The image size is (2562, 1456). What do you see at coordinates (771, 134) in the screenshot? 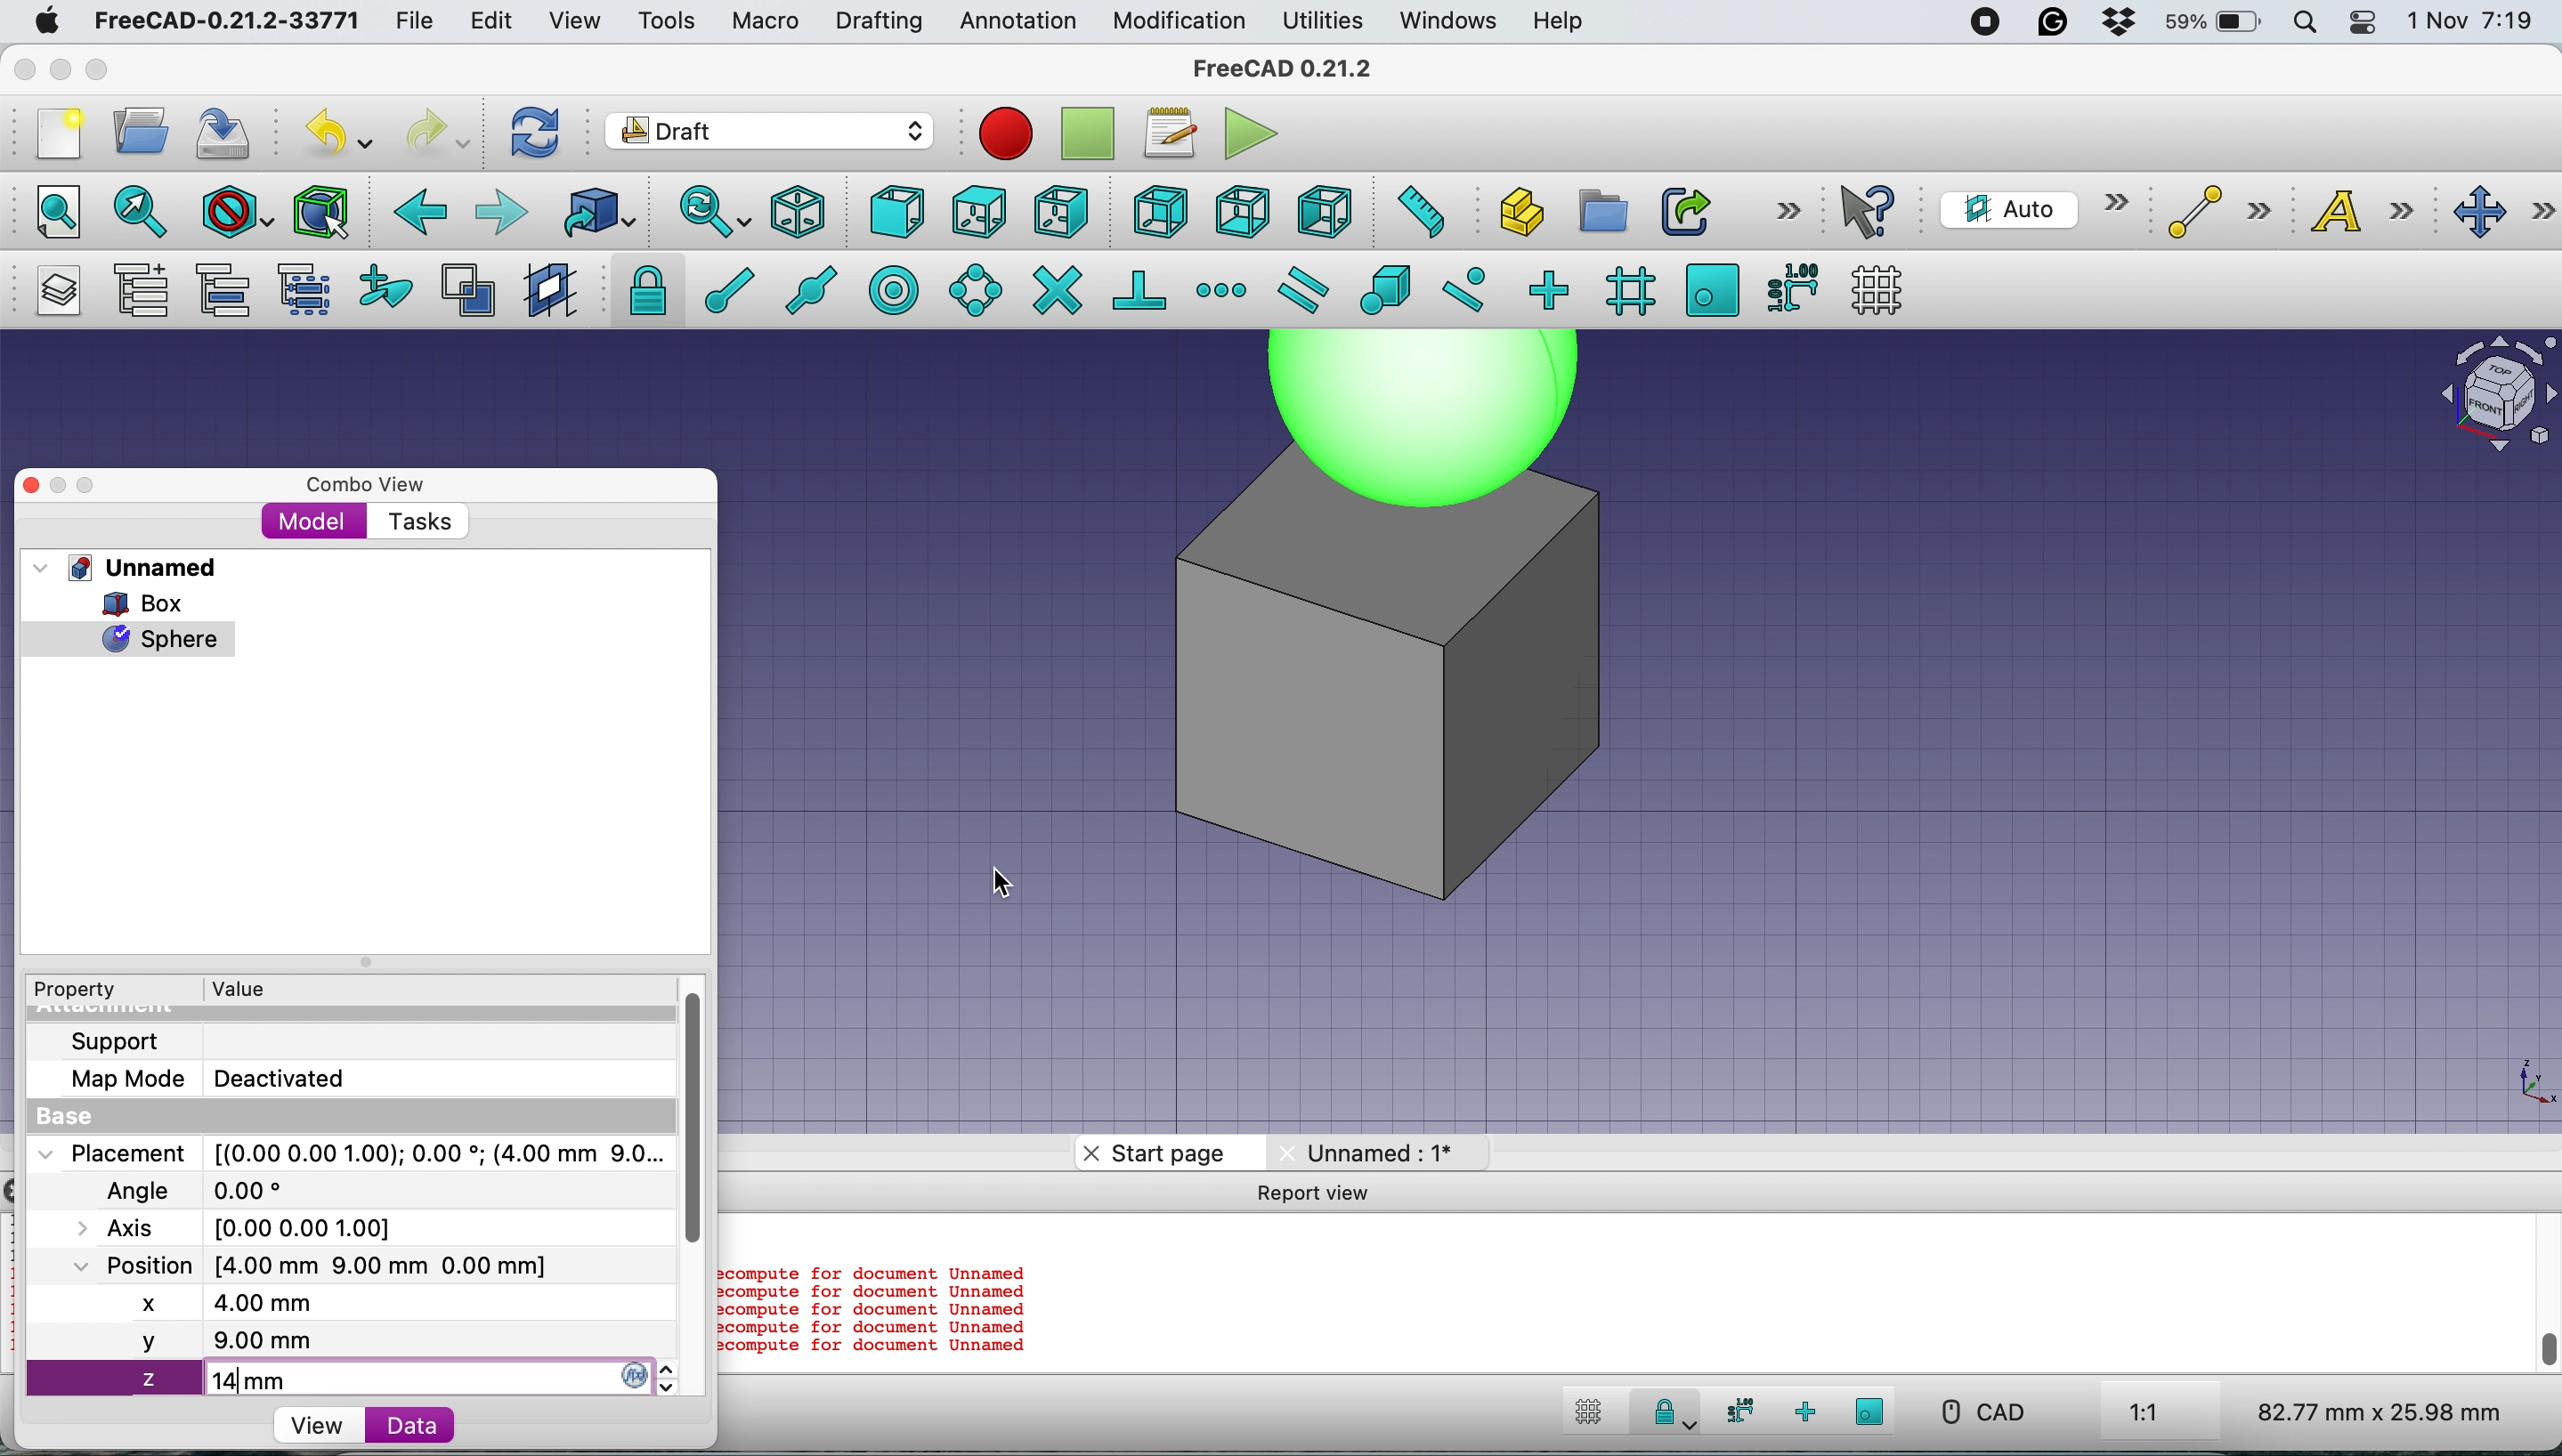
I see `workbench` at bounding box center [771, 134].